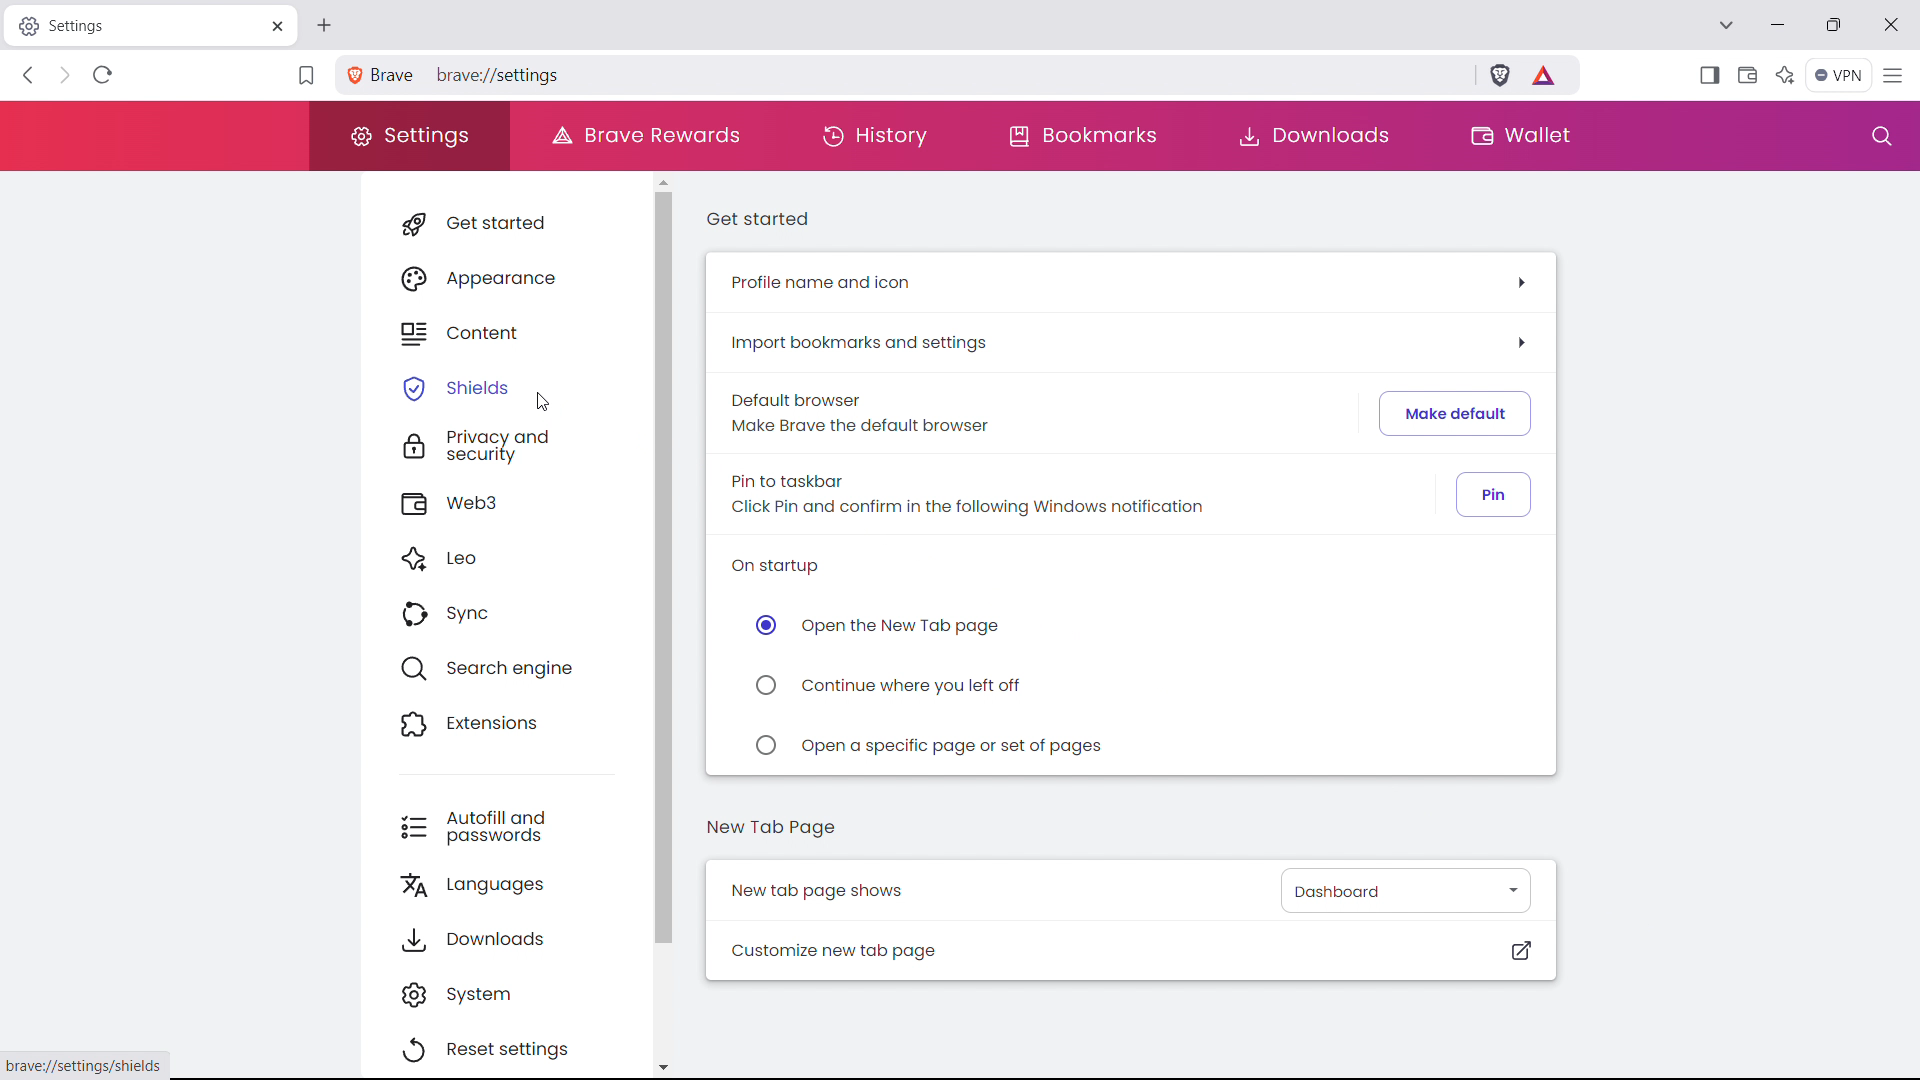 The height and width of the screenshot is (1080, 1920). Describe the element at coordinates (663, 569) in the screenshot. I see `scrollbar` at that location.